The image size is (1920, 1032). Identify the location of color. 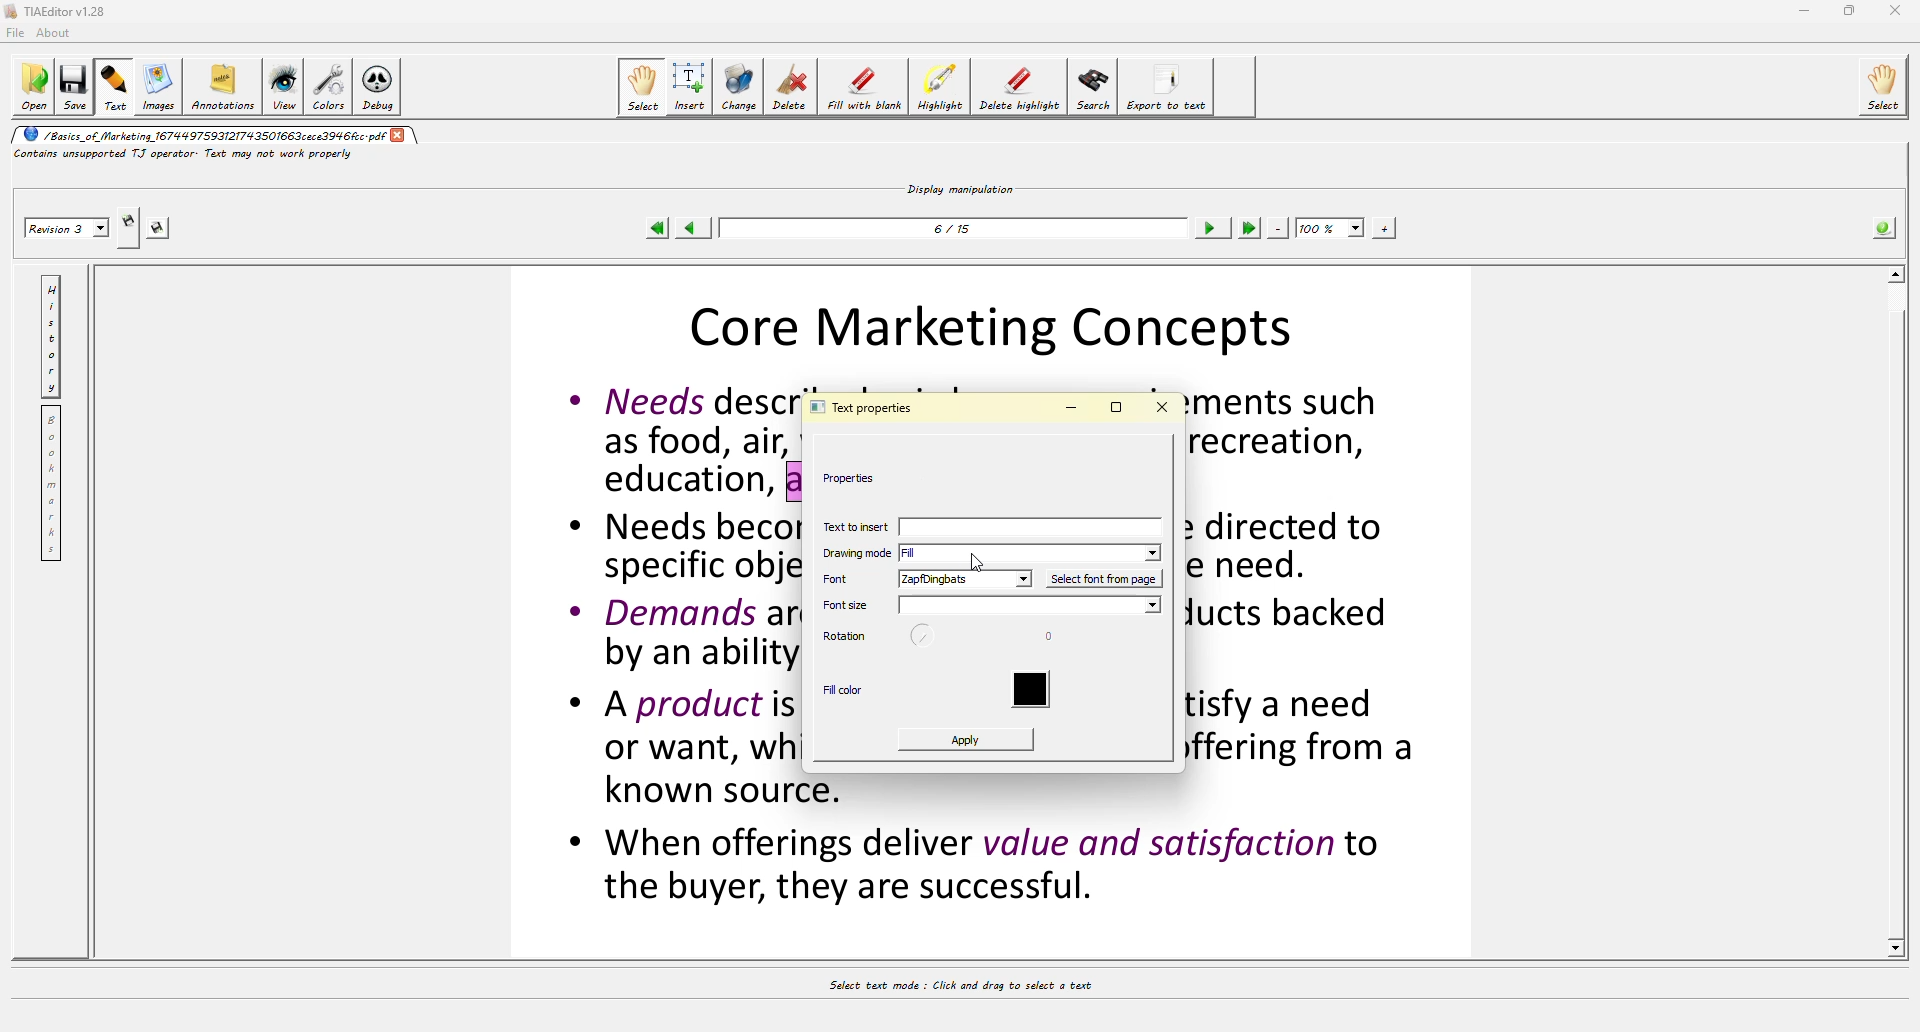
(1031, 686).